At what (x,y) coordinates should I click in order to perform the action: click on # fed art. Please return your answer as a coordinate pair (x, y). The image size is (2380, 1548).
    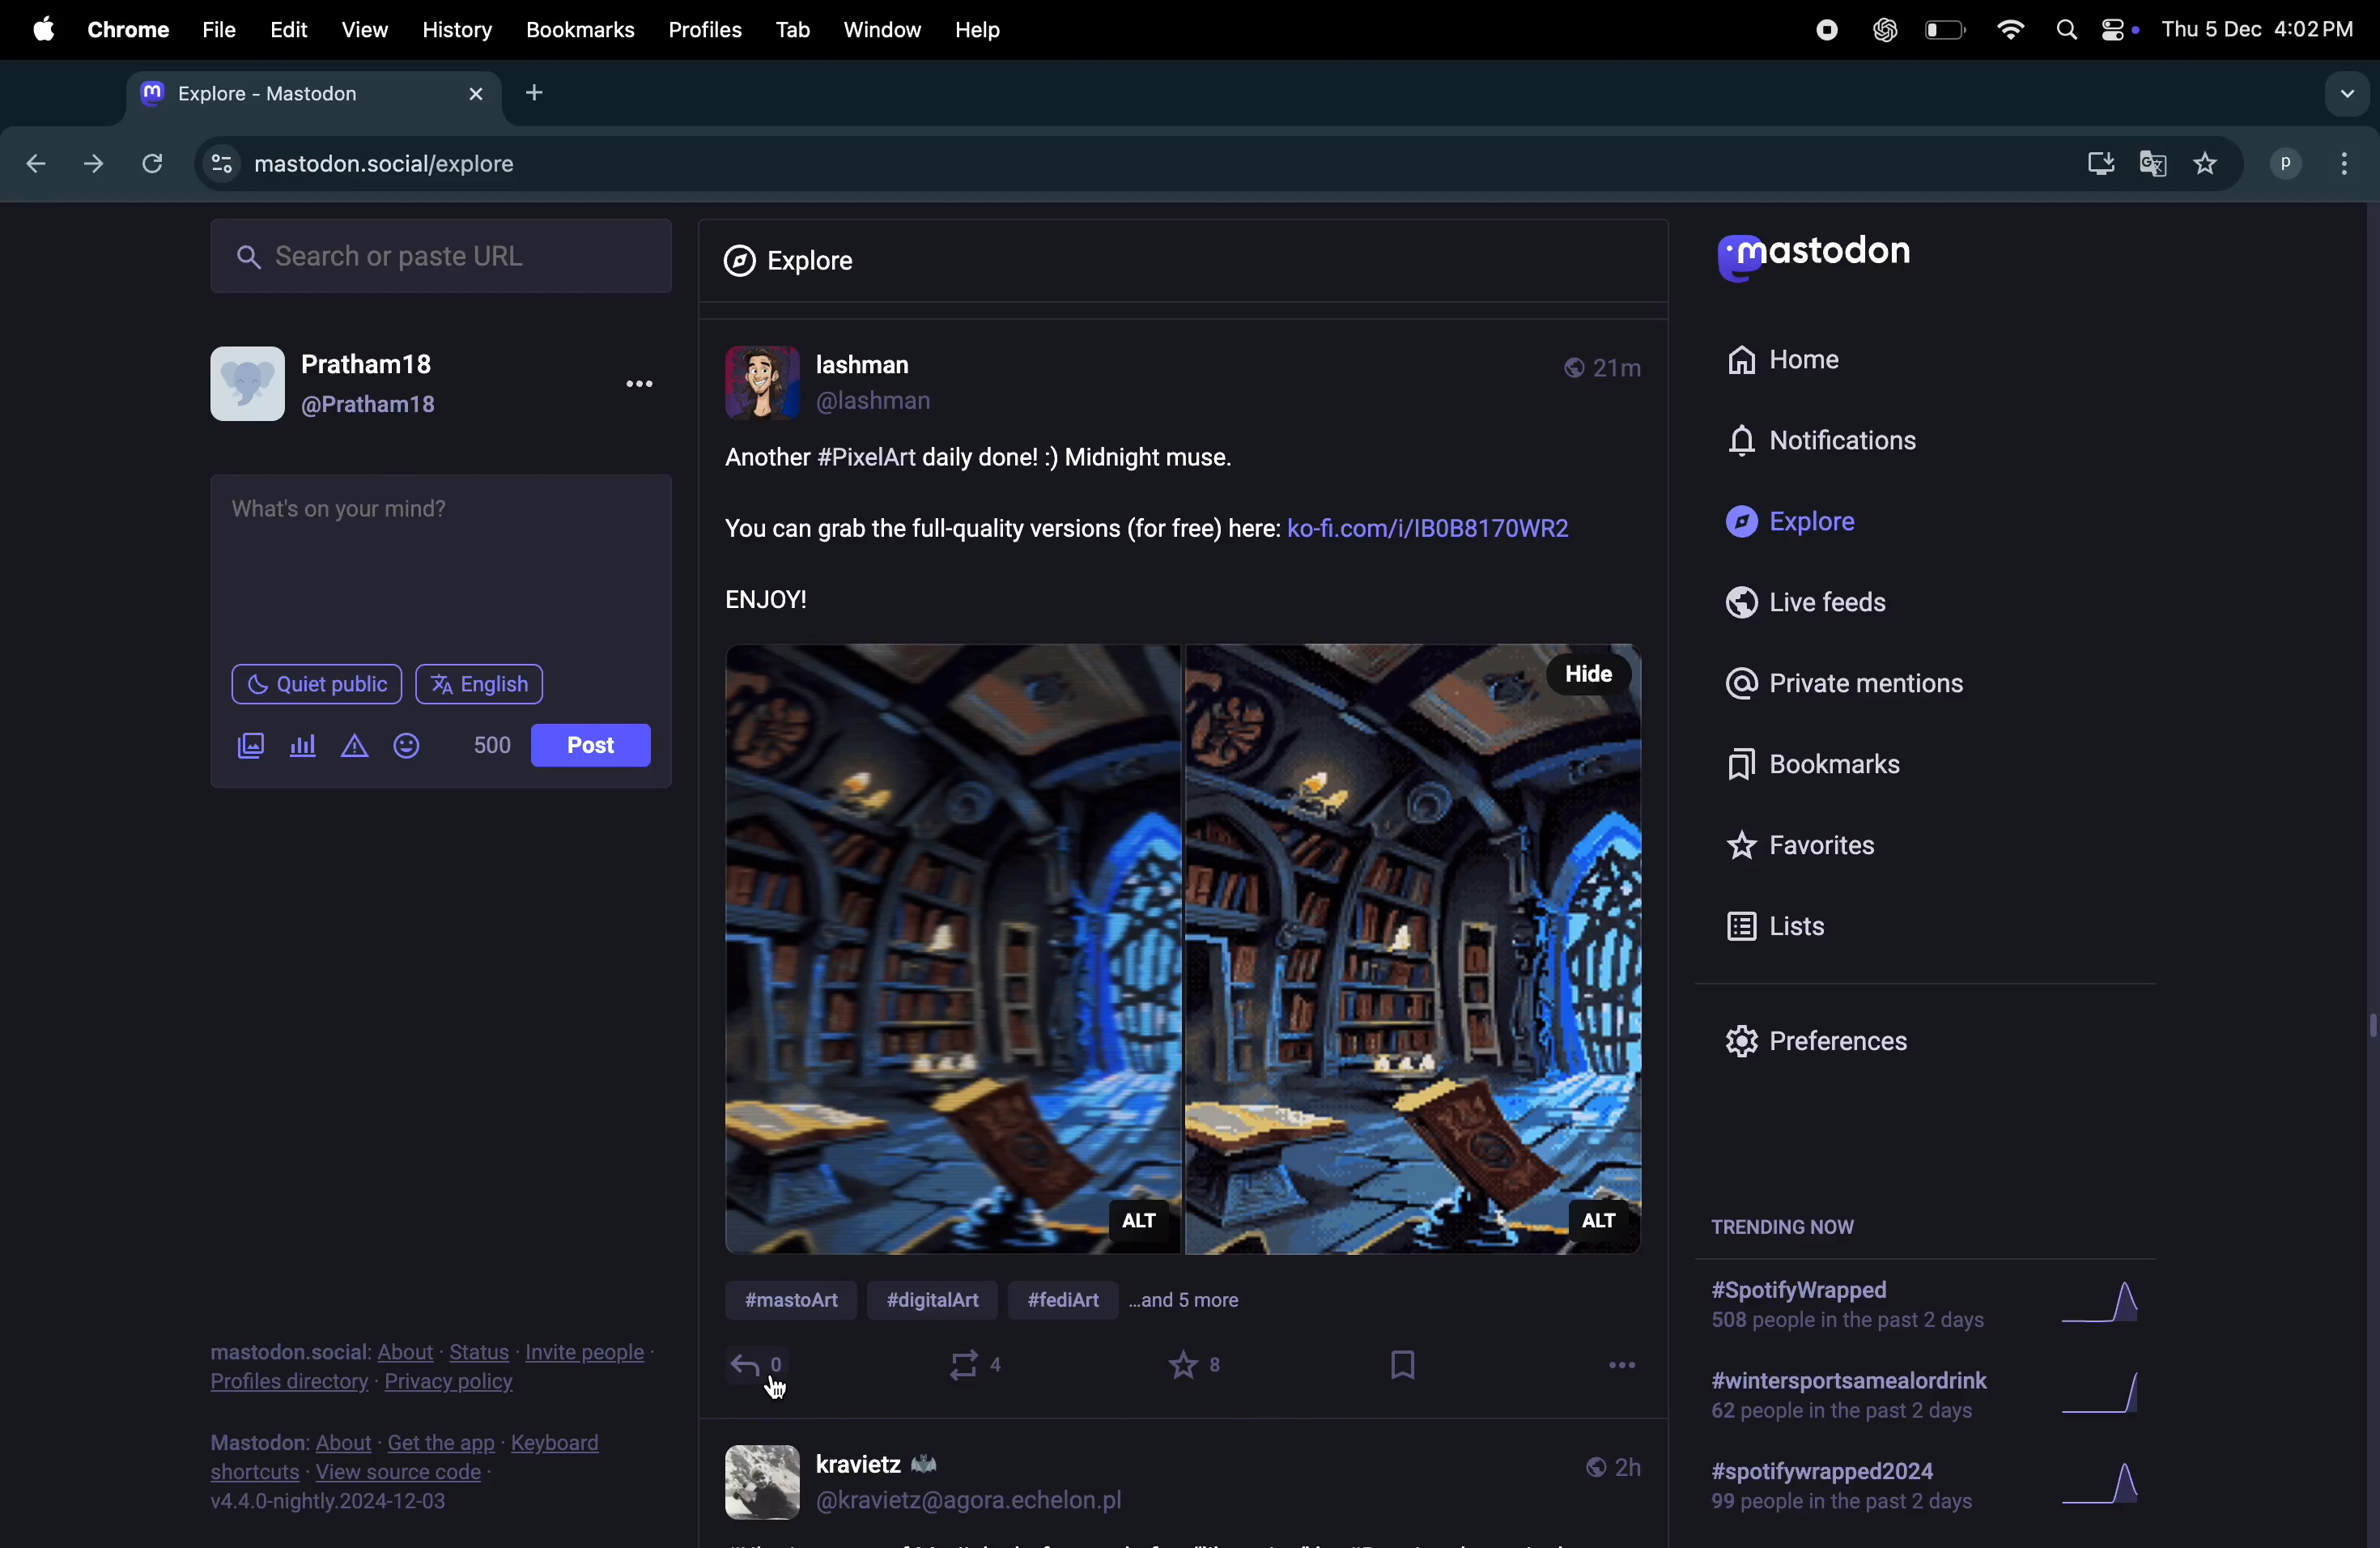
    Looking at the image, I should click on (1076, 1297).